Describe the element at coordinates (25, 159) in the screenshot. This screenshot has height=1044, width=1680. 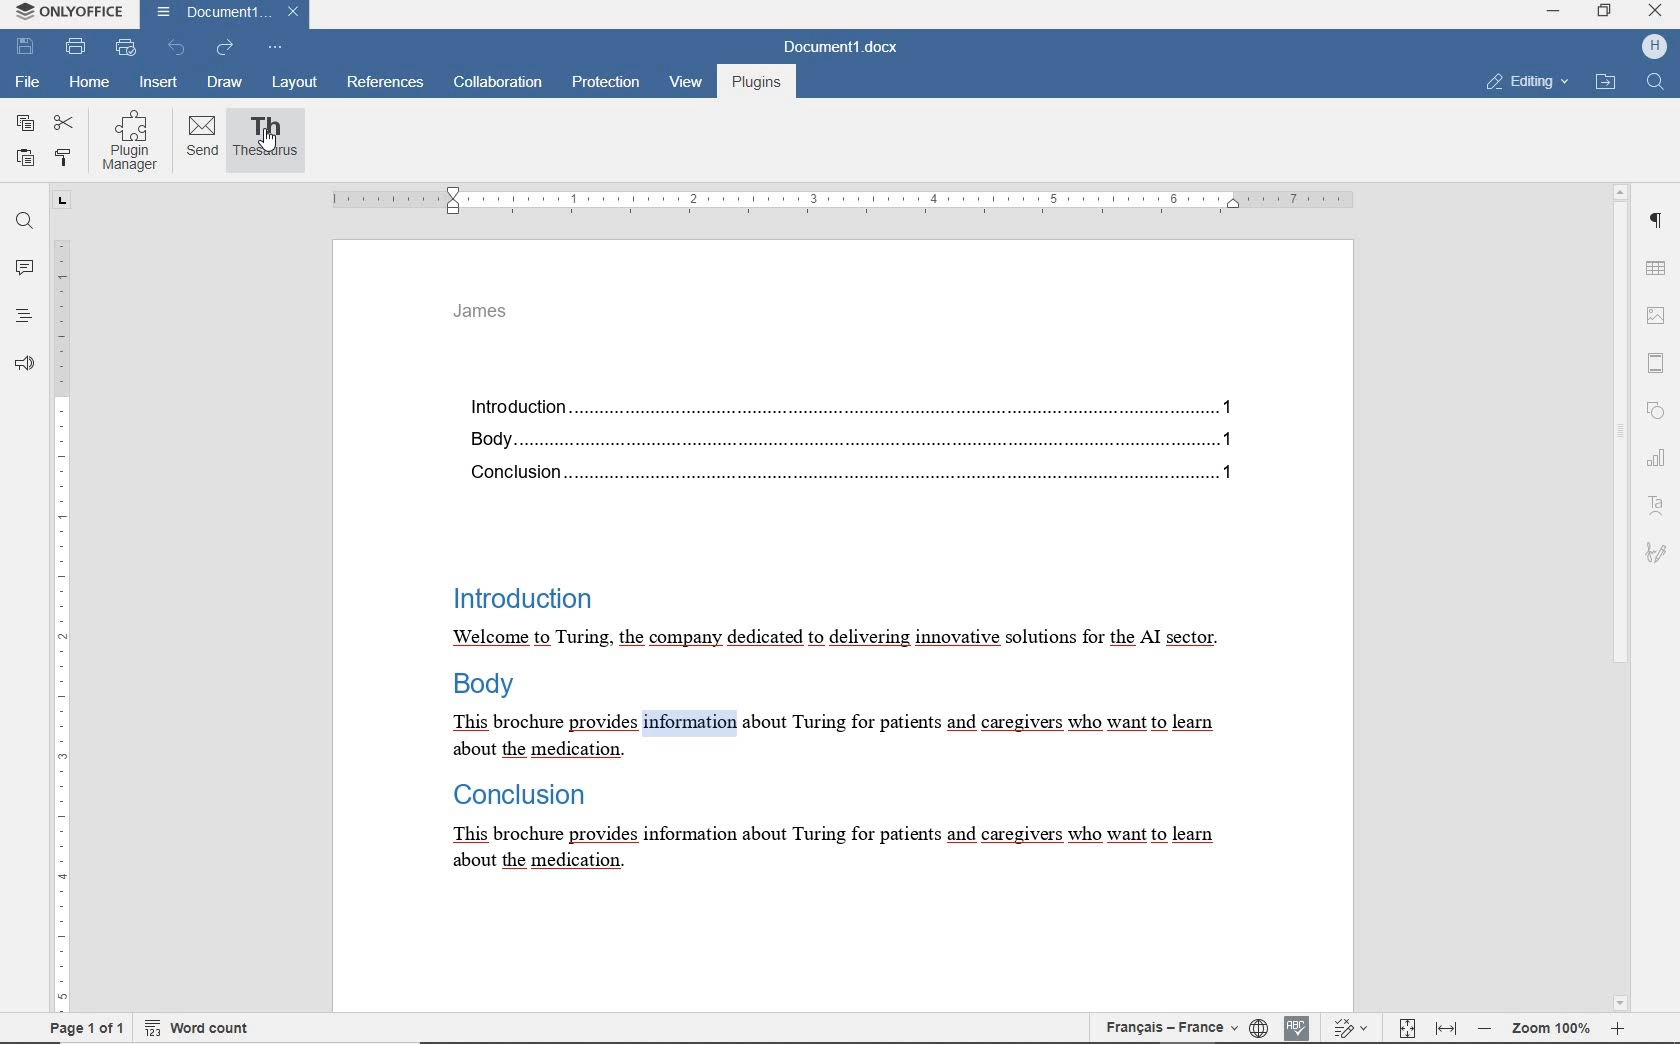
I see `PASTE` at that location.